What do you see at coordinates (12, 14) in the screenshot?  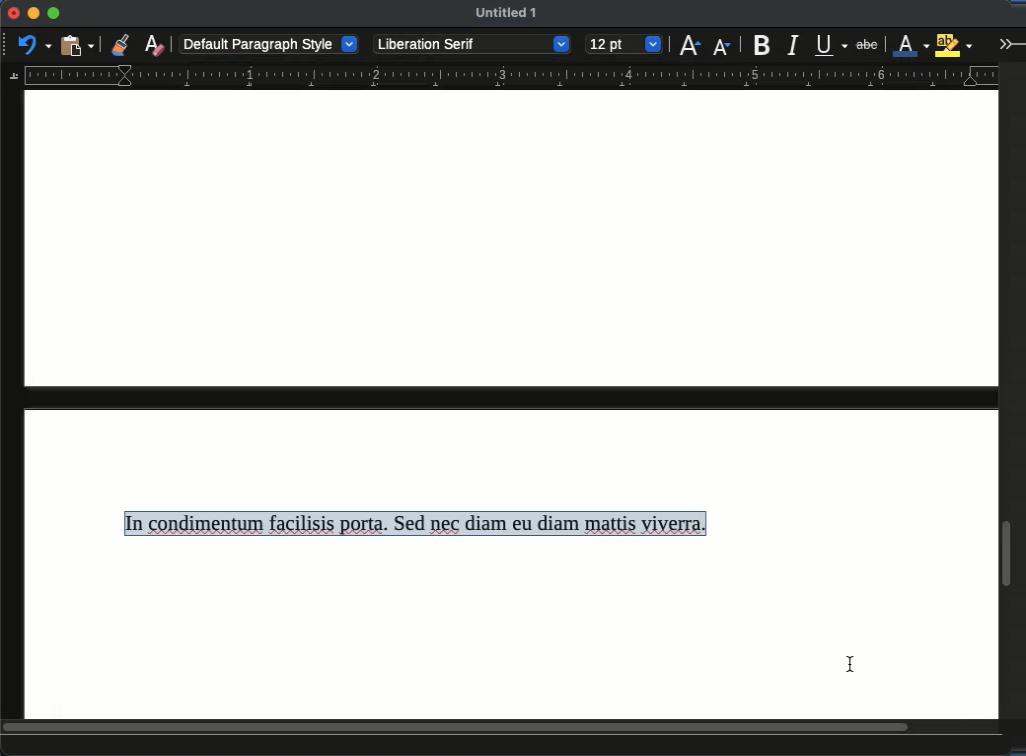 I see `close` at bounding box center [12, 14].